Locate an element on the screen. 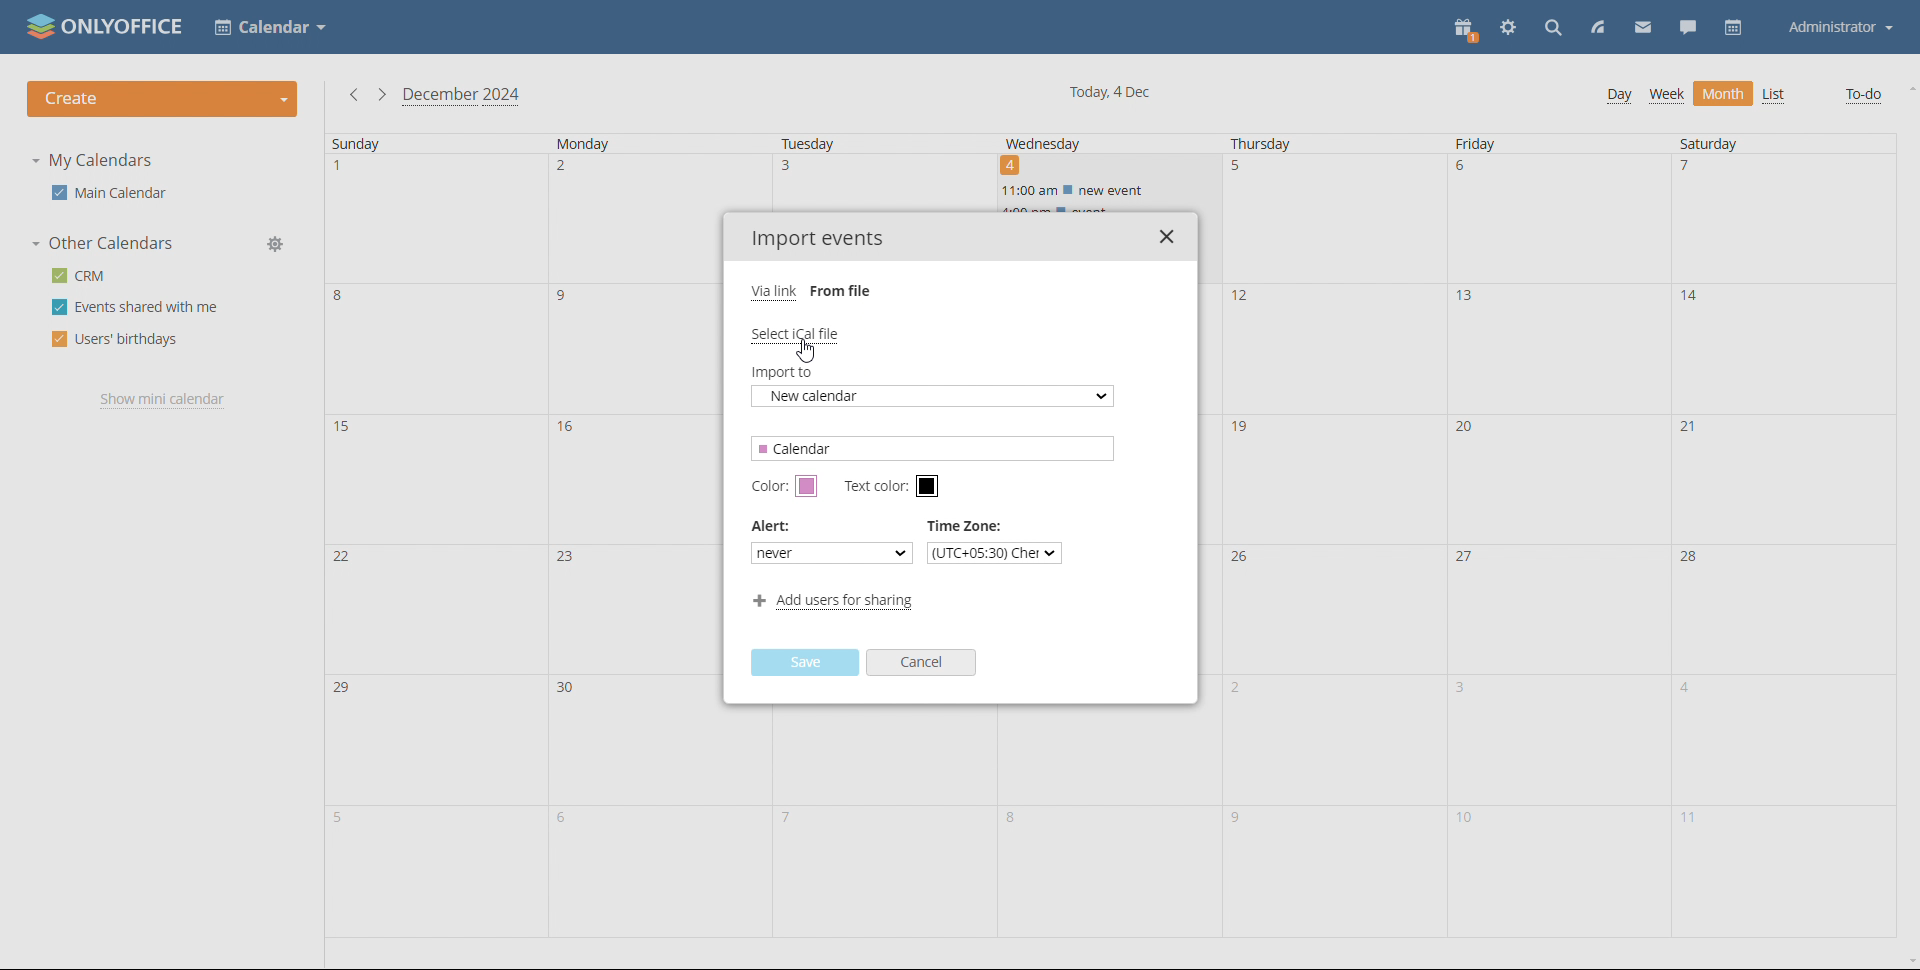 This screenshot has width=1920, height=970. color: is located at coordinates (769, 486).